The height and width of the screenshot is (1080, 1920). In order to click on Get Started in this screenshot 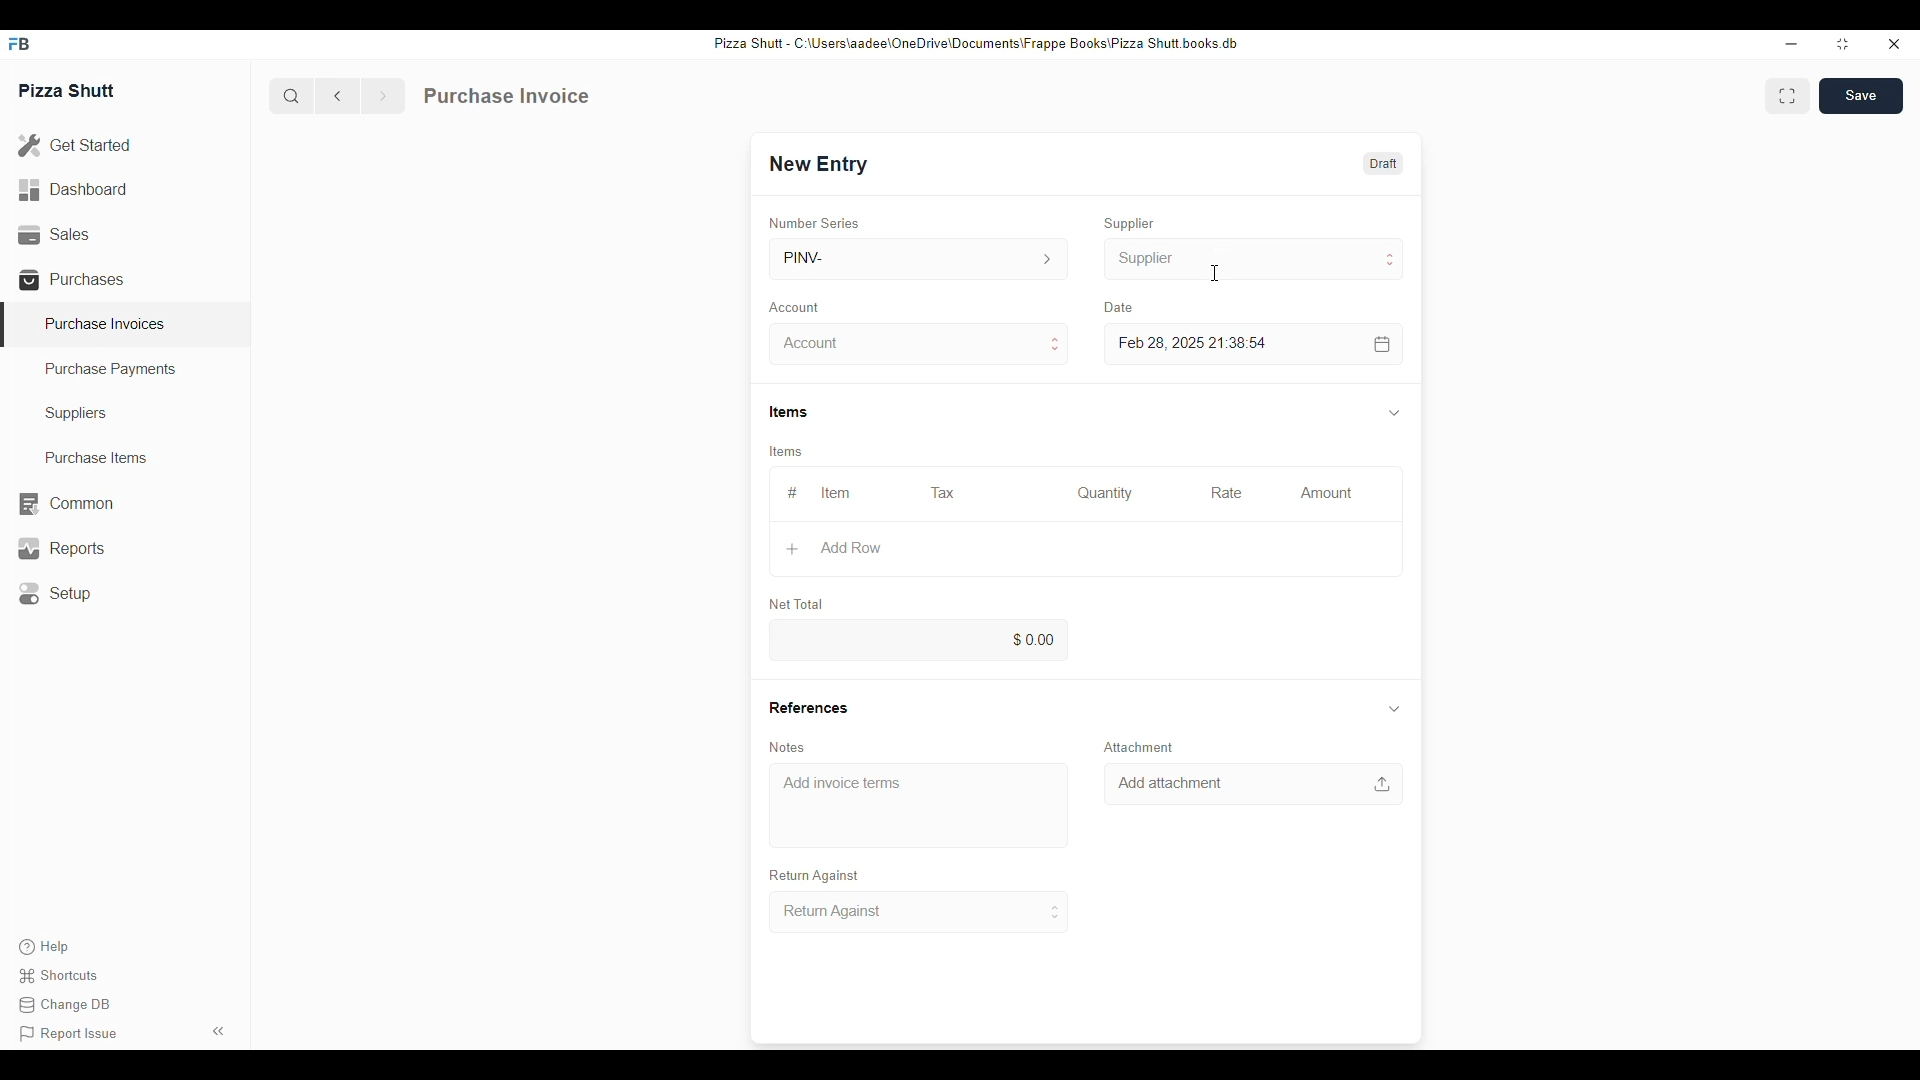, I will do `click(75, 147)`.